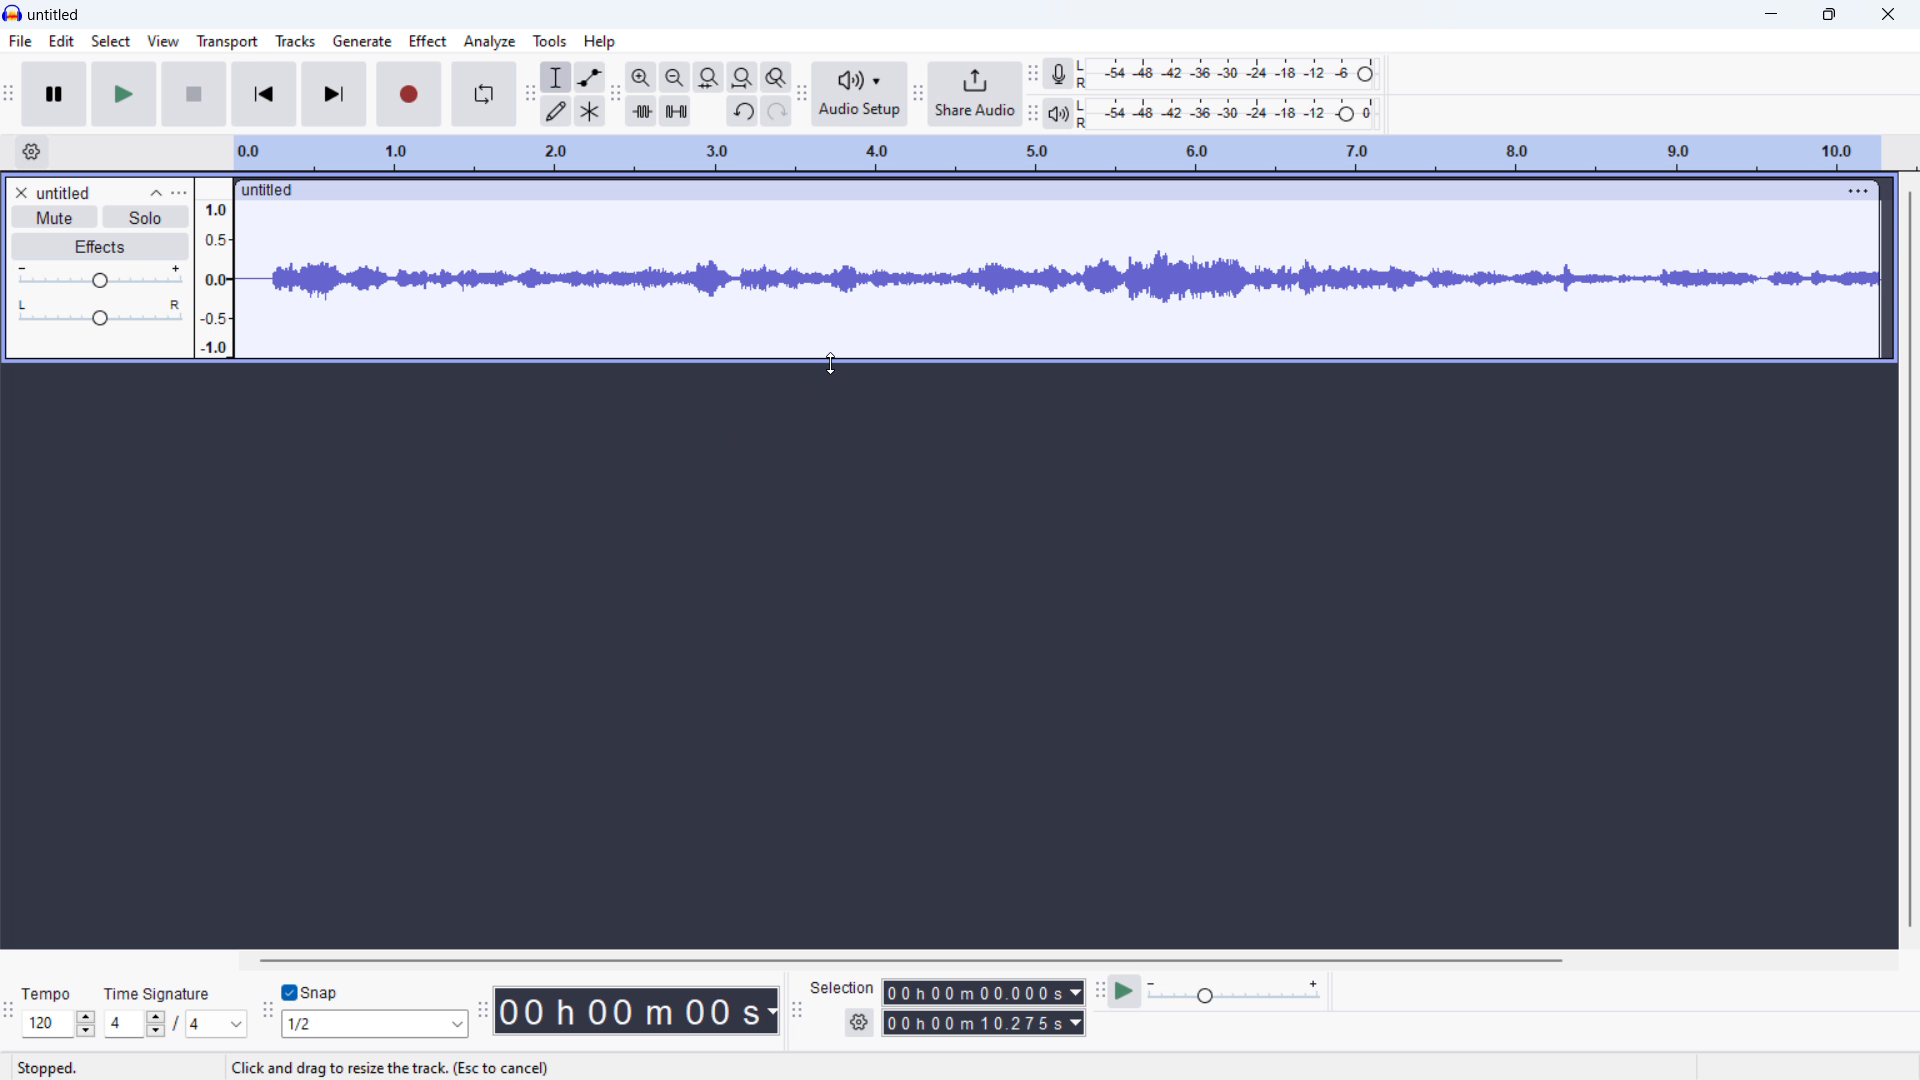 The width and height of the screenshot is (1920, 1080). What do you see at coordinates (266, 1014) in the screenshot?
I see `snapping toolbar` at bounding box center [266, 1014].